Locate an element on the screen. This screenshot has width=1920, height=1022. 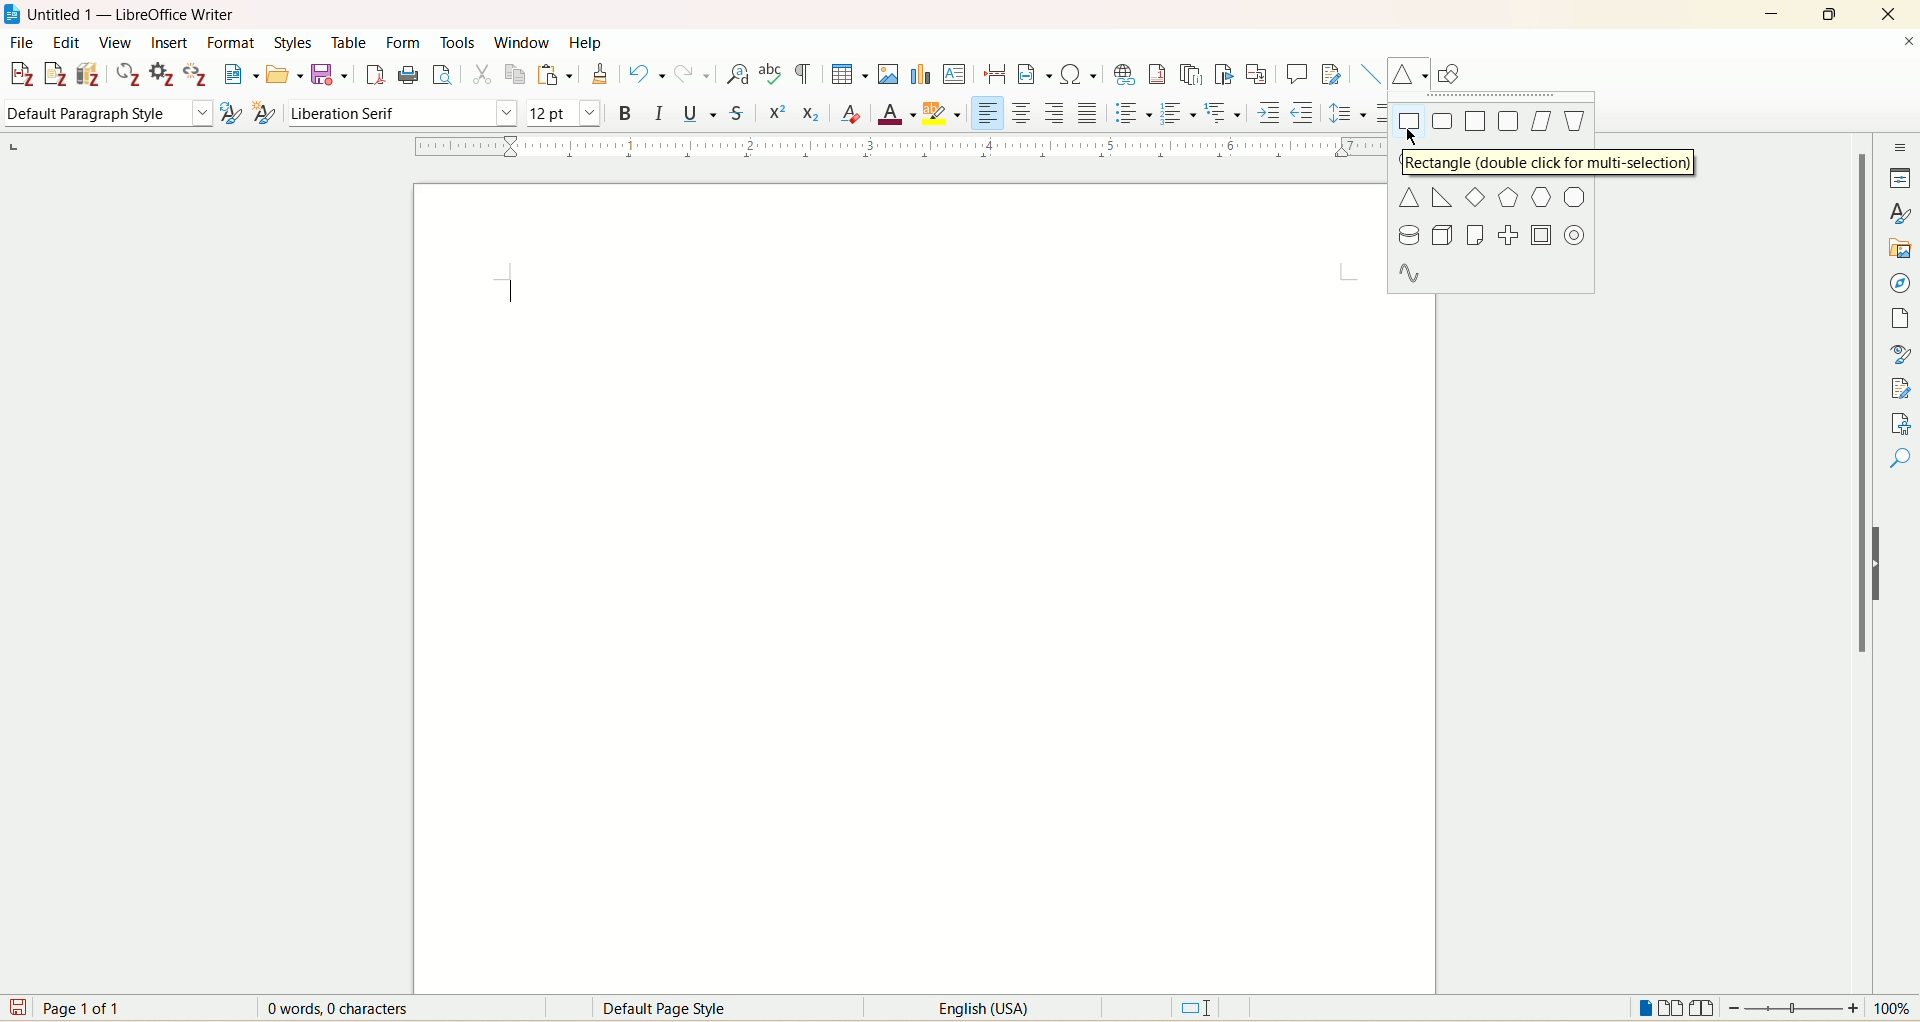
ruler is located at coordinates (880, 148).